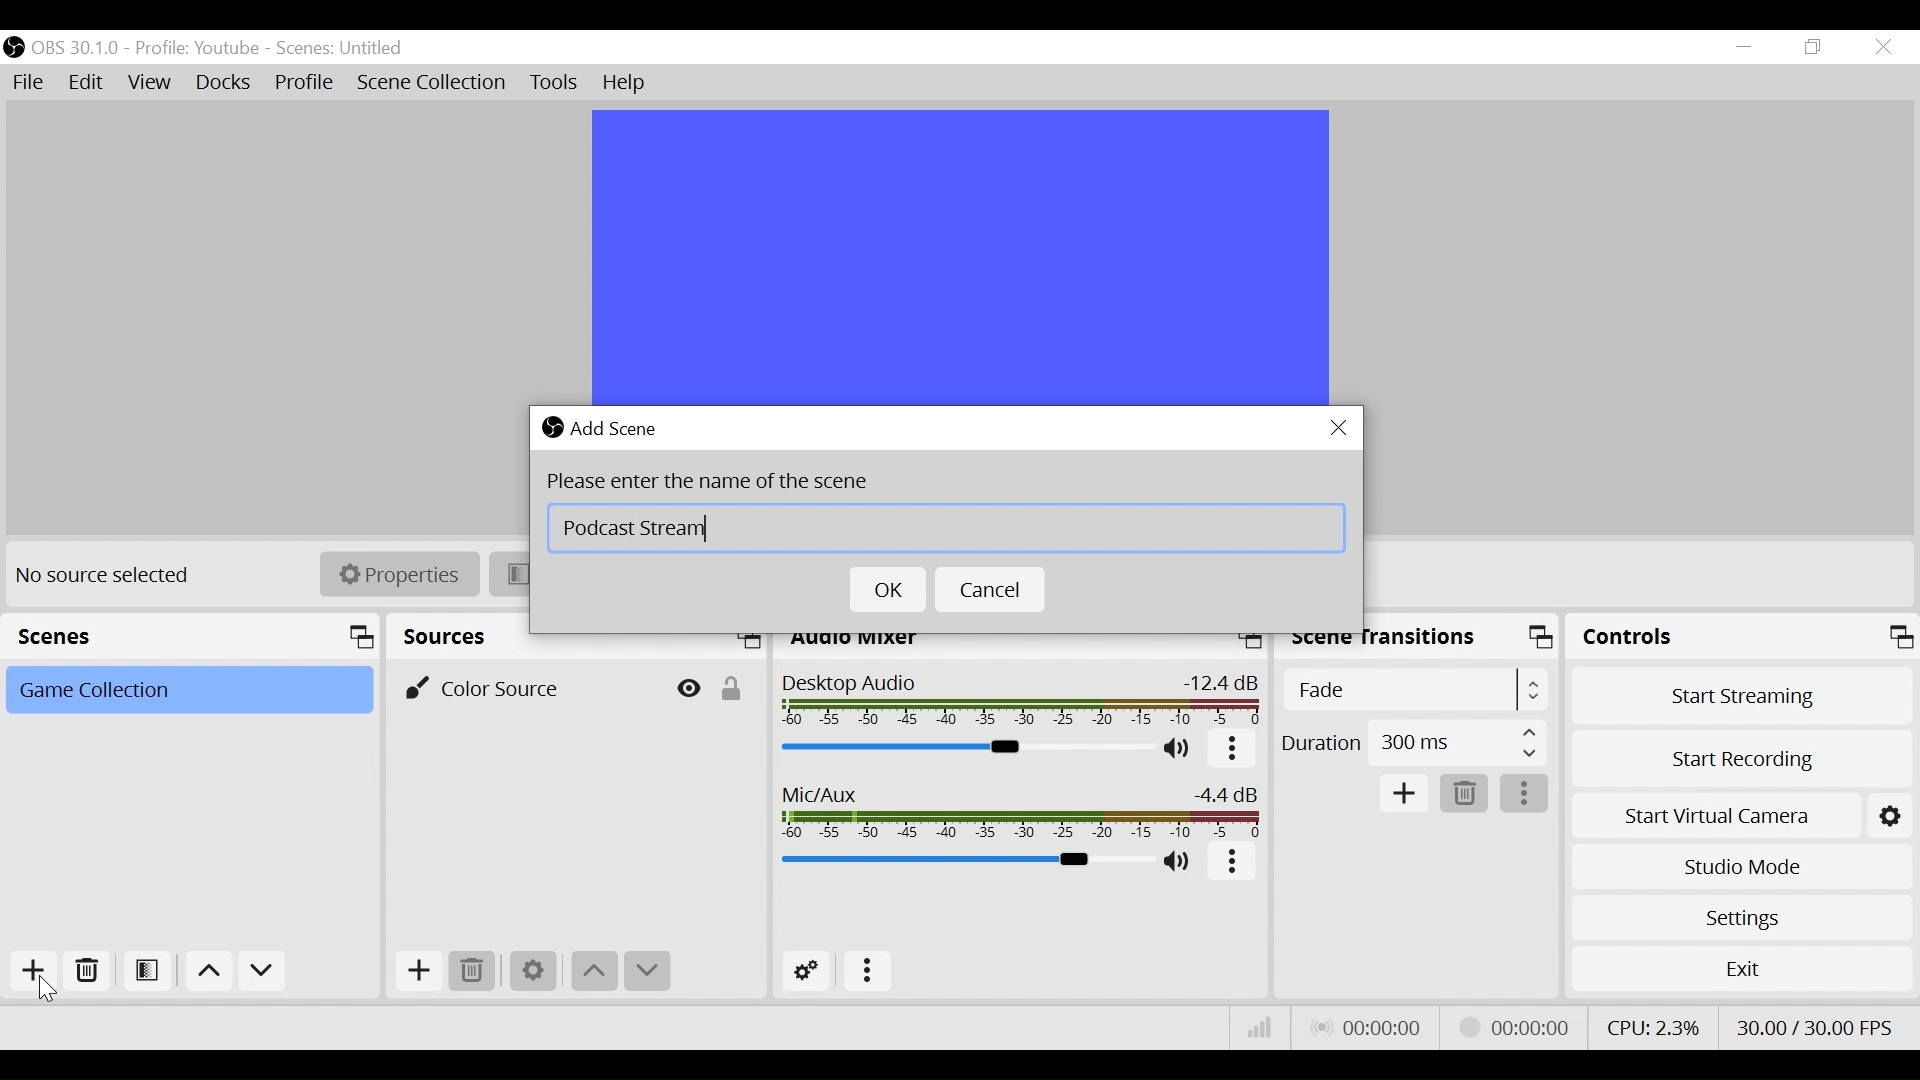 The image size is (1920, 1080). What do you see at coordinates (79, 47) in the screenshot?
I see `OBS Version` at bounding box center [79, 47].